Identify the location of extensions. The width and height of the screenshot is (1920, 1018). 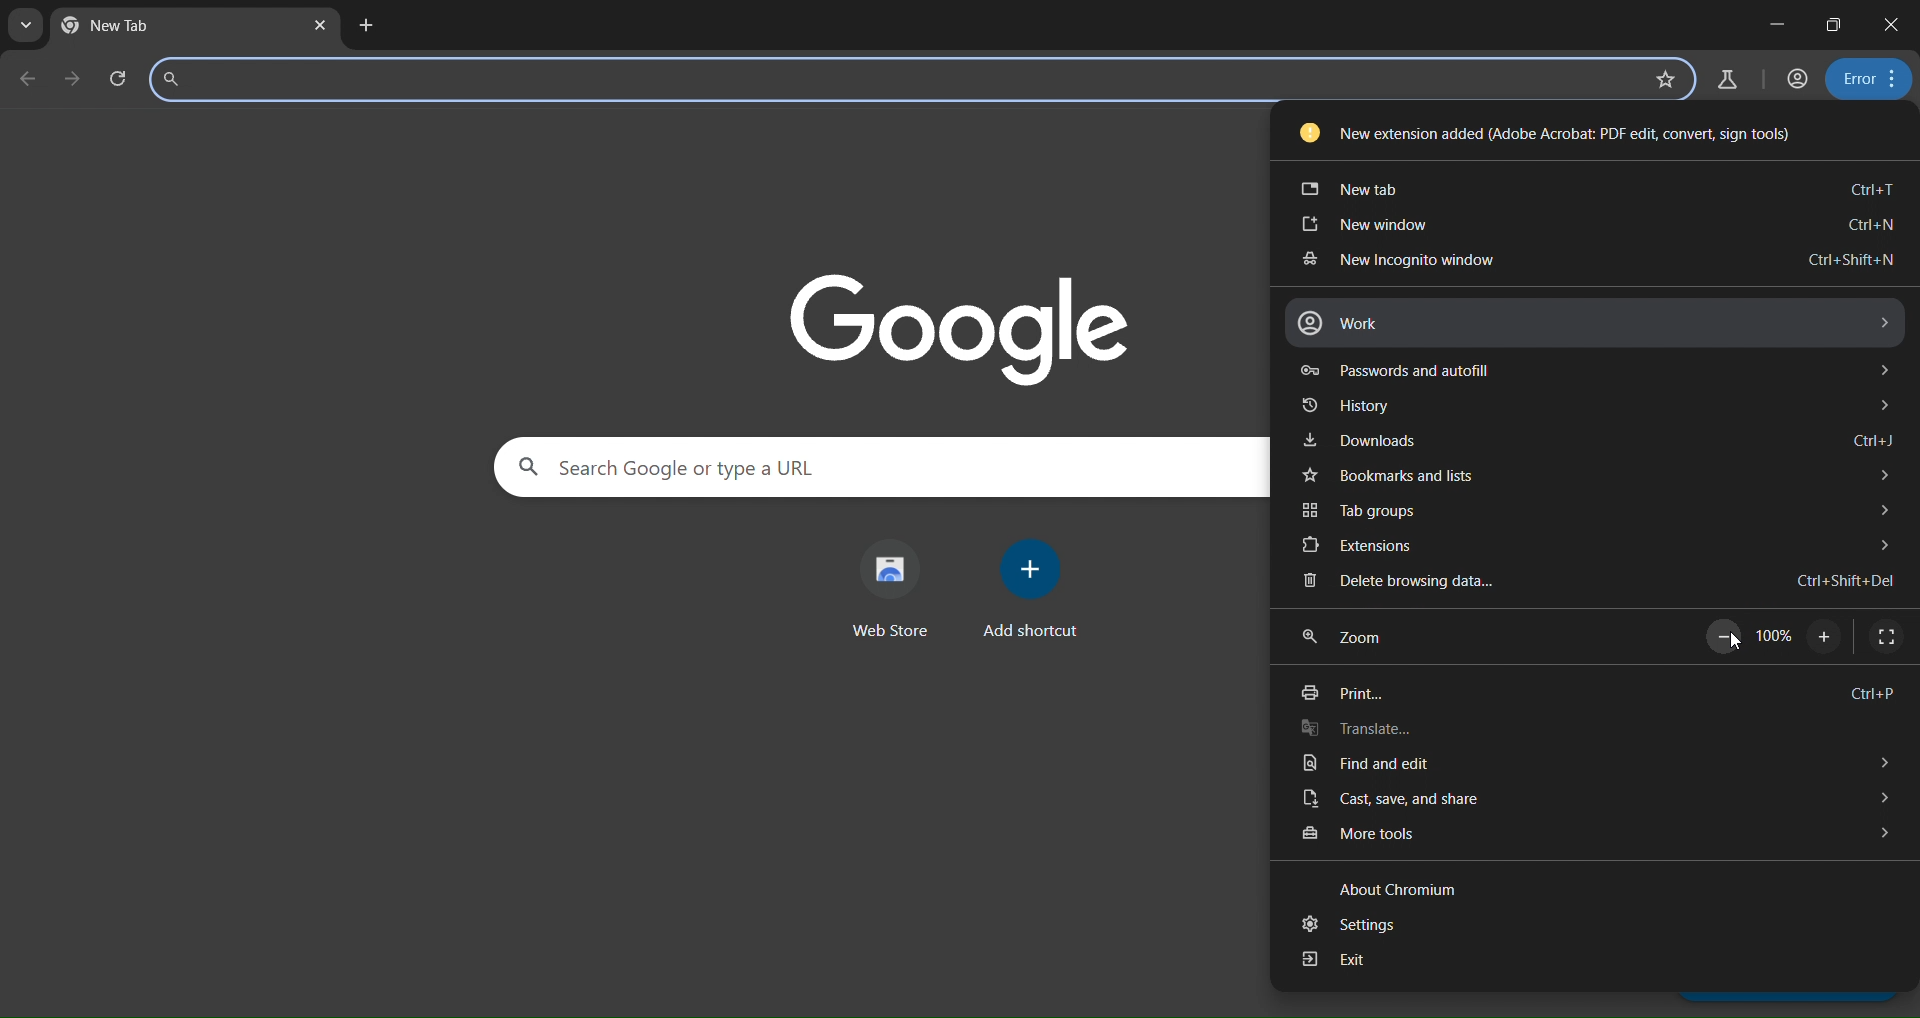
(1598, 545).